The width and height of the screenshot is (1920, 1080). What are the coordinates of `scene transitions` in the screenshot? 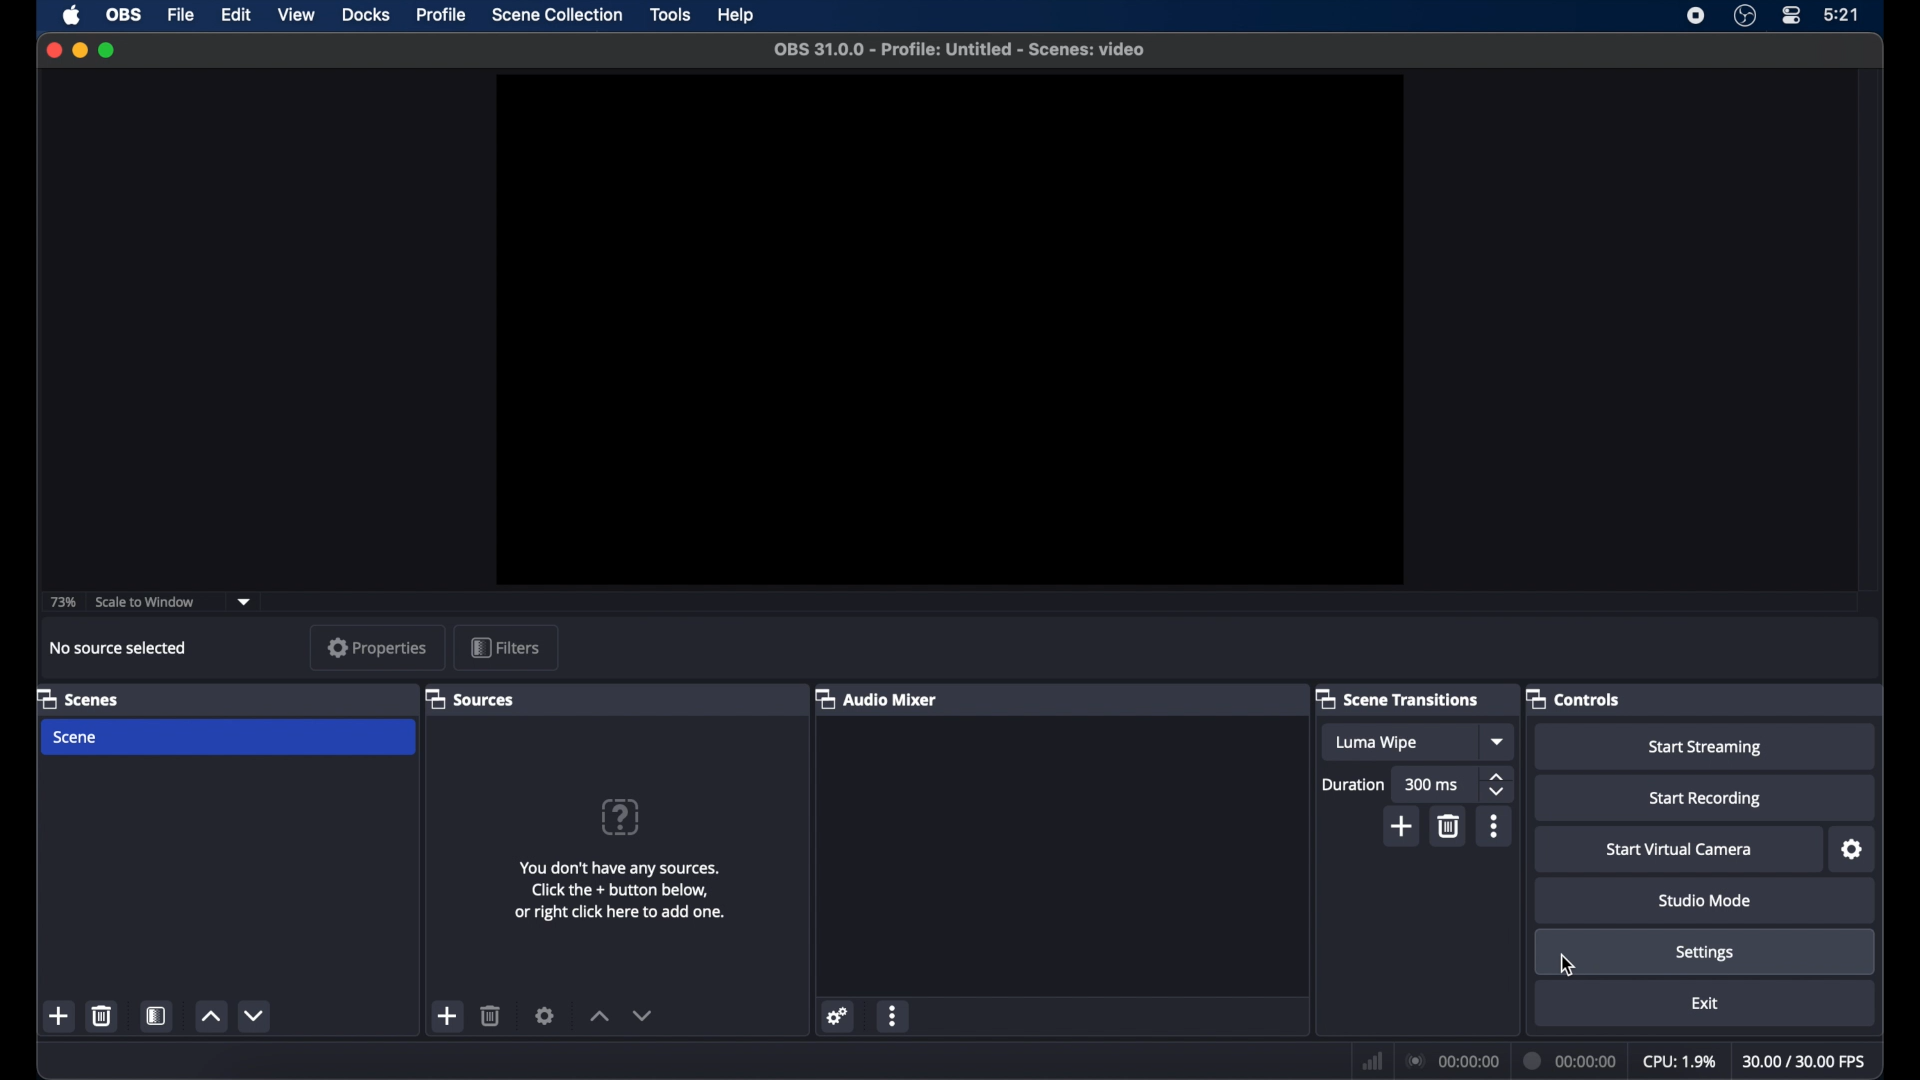 It's located at (1399, 700).